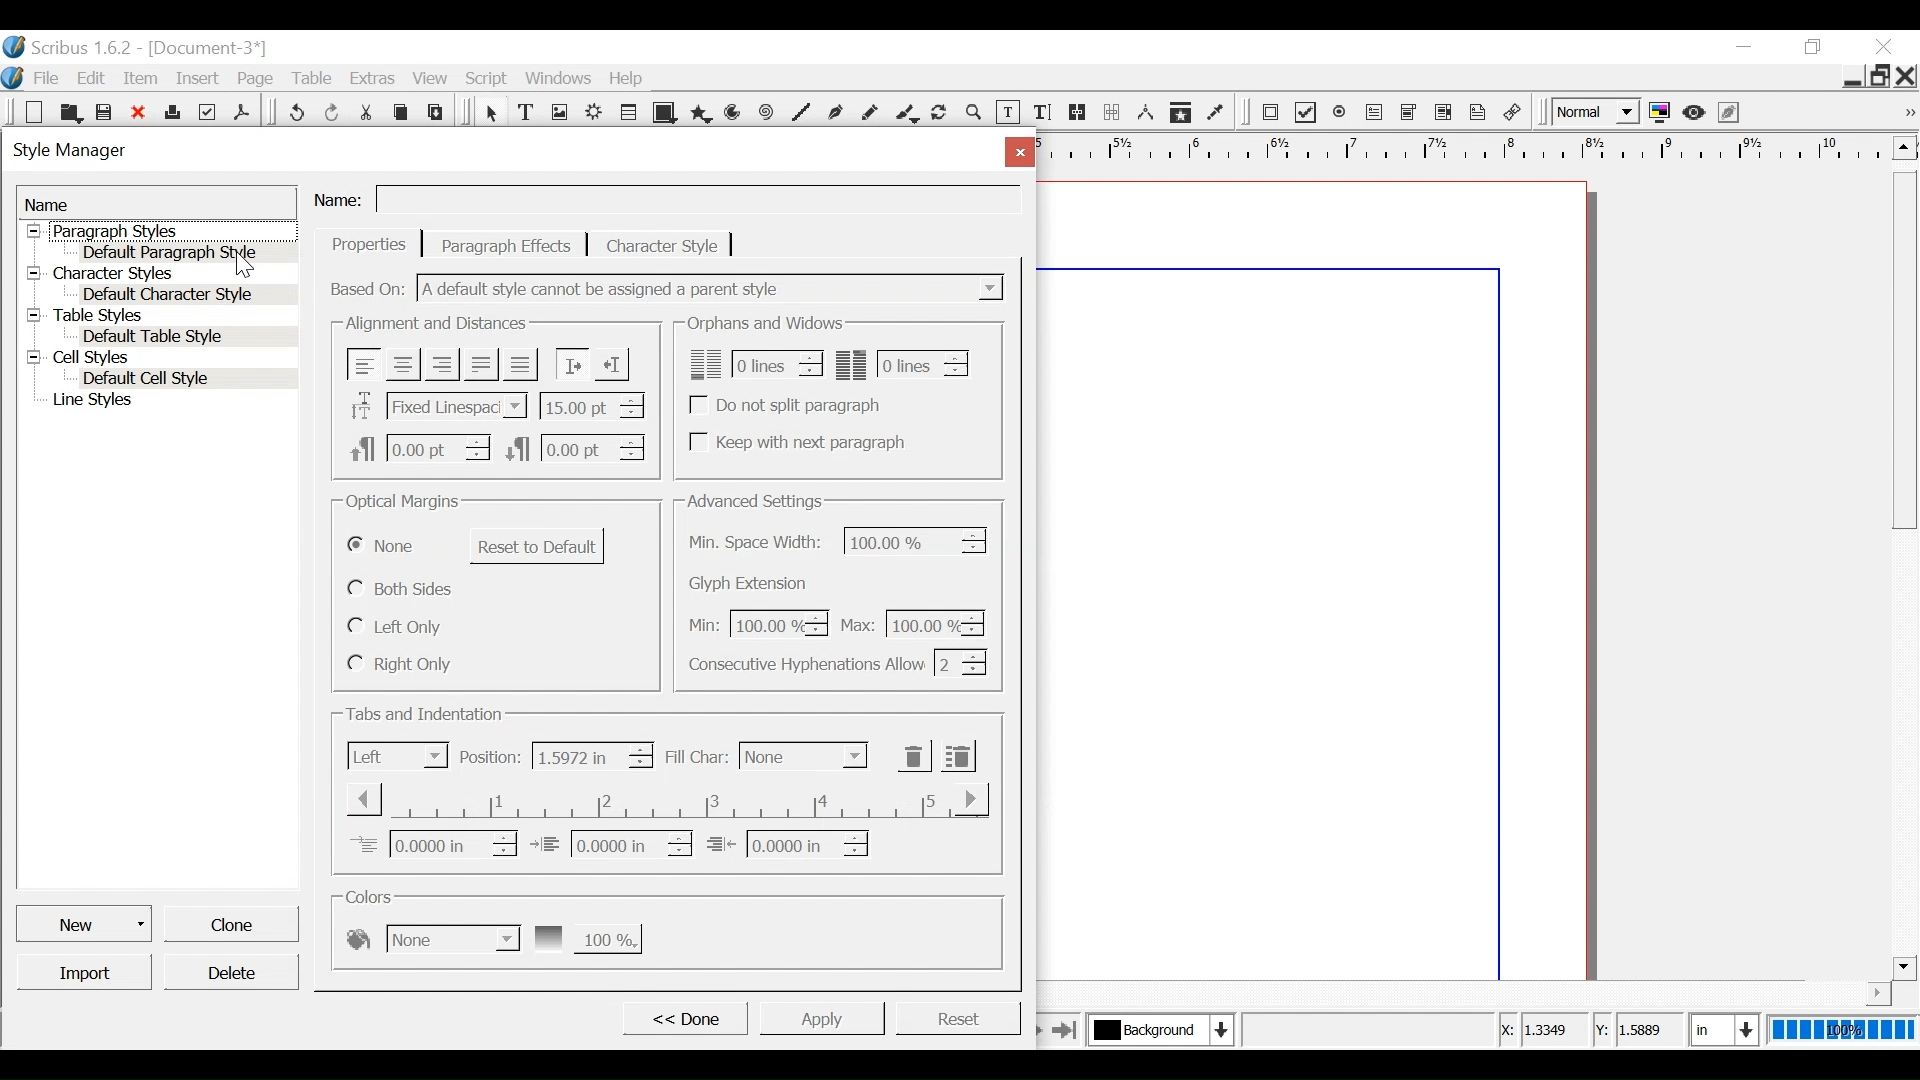  Describe the element at coordinates (86, 922) in the screenshot. I see `New` at that location.